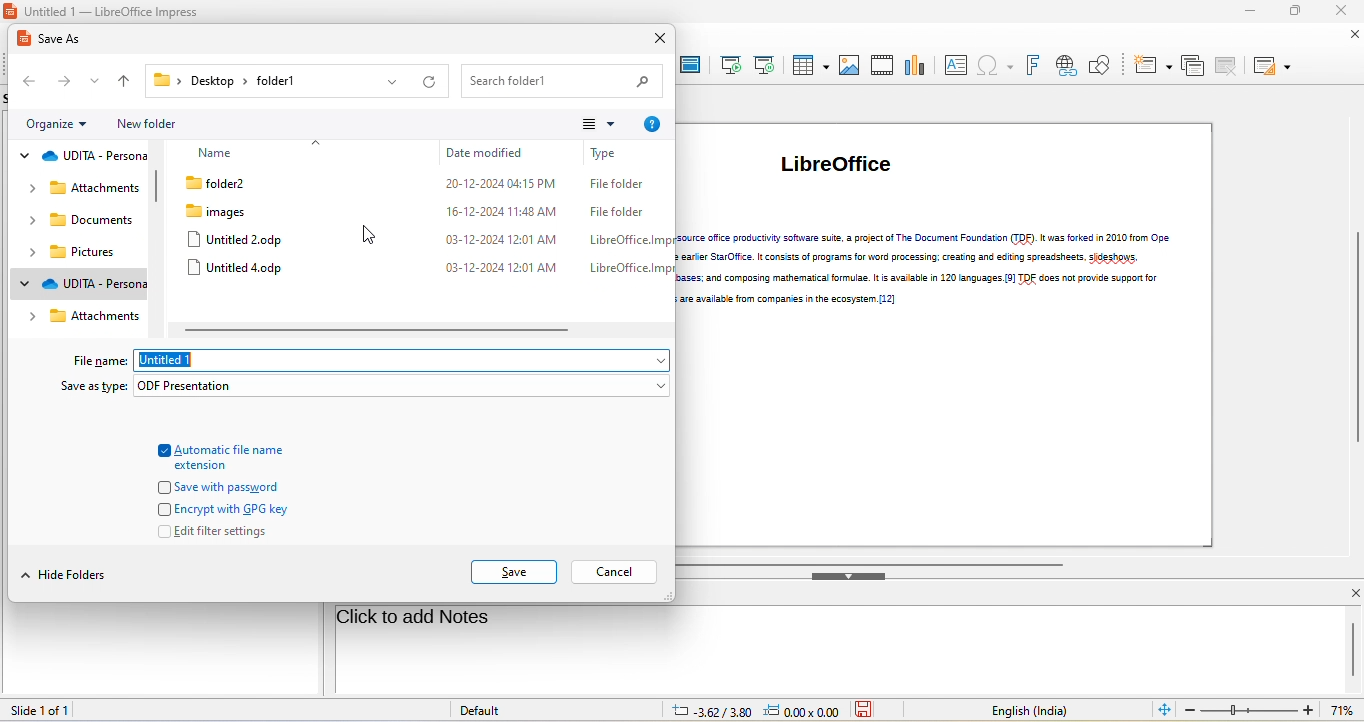 This screenshot has width=1364, height=722. What do you see at coordinates (484, 269) in the screenshot?
I see `03-12-2024 12:01 AM` at bounding box center [484, 269].